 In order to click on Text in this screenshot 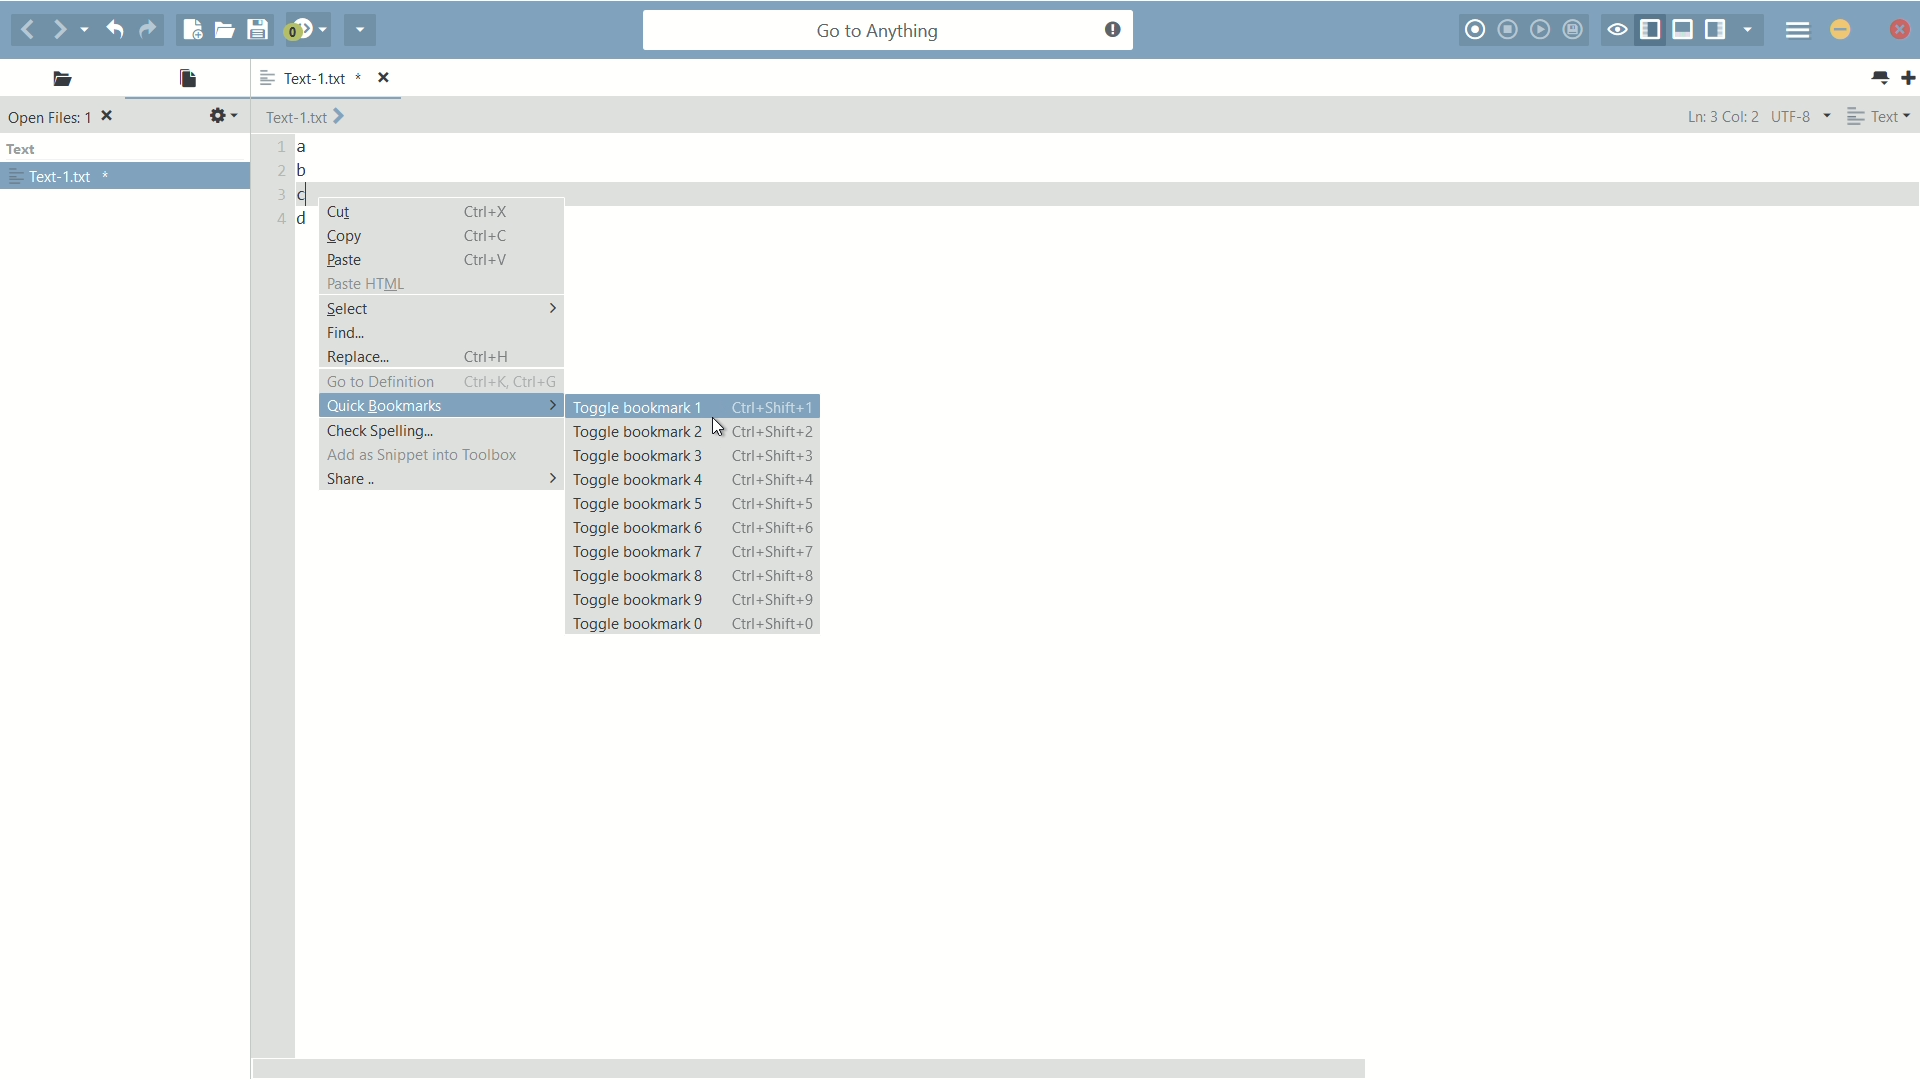, I will do `click(1882, 116)`.